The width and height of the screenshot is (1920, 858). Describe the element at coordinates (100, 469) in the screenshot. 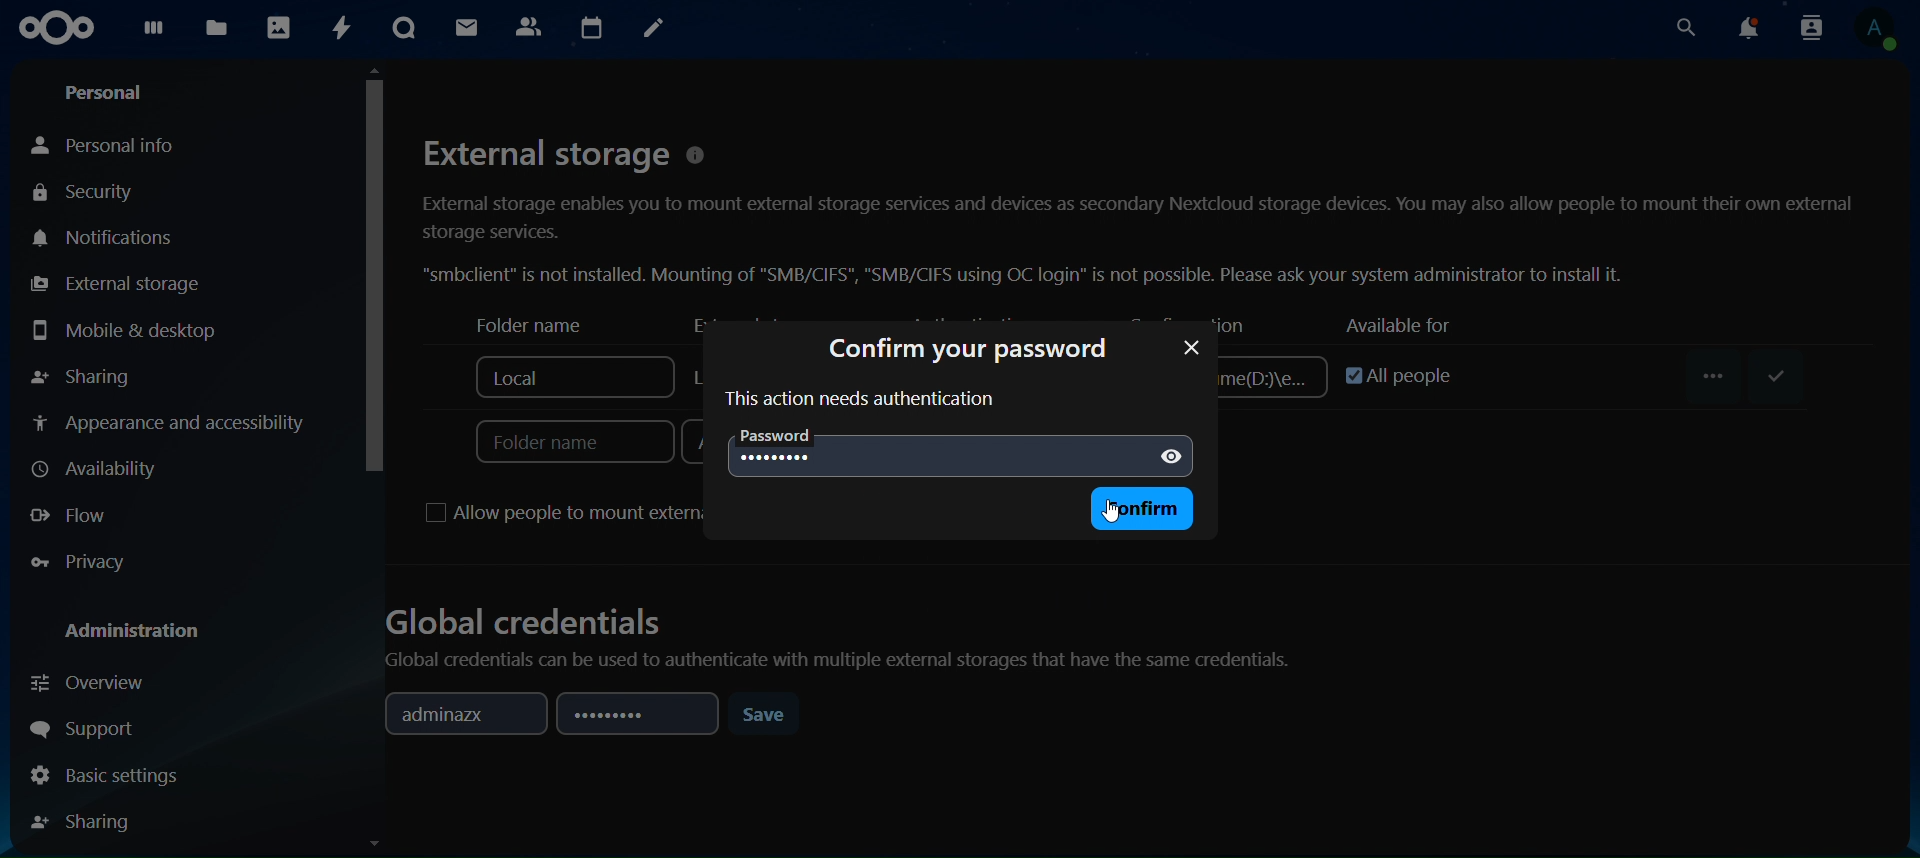

I see `availiabilty` at that location.